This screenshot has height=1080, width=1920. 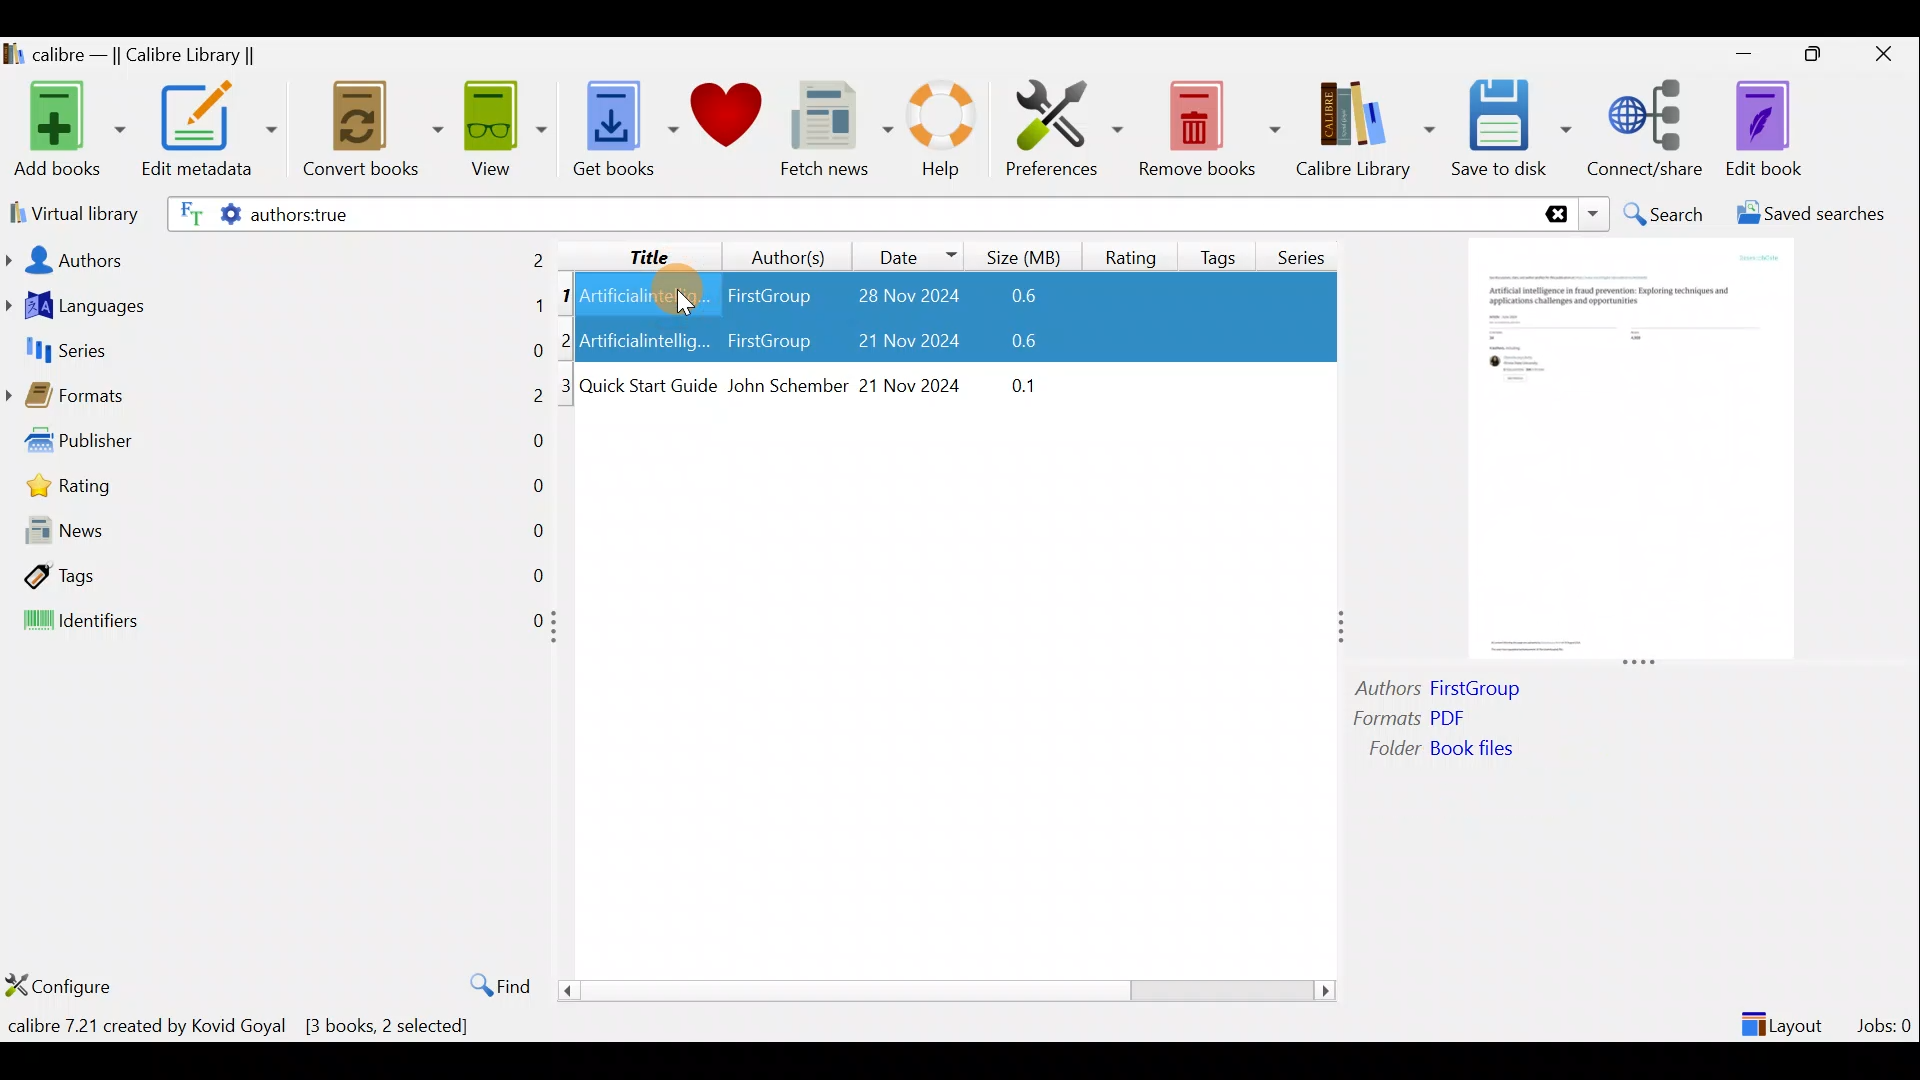 I want to click on 21 Nov 2024, so click(x=894, y=343).